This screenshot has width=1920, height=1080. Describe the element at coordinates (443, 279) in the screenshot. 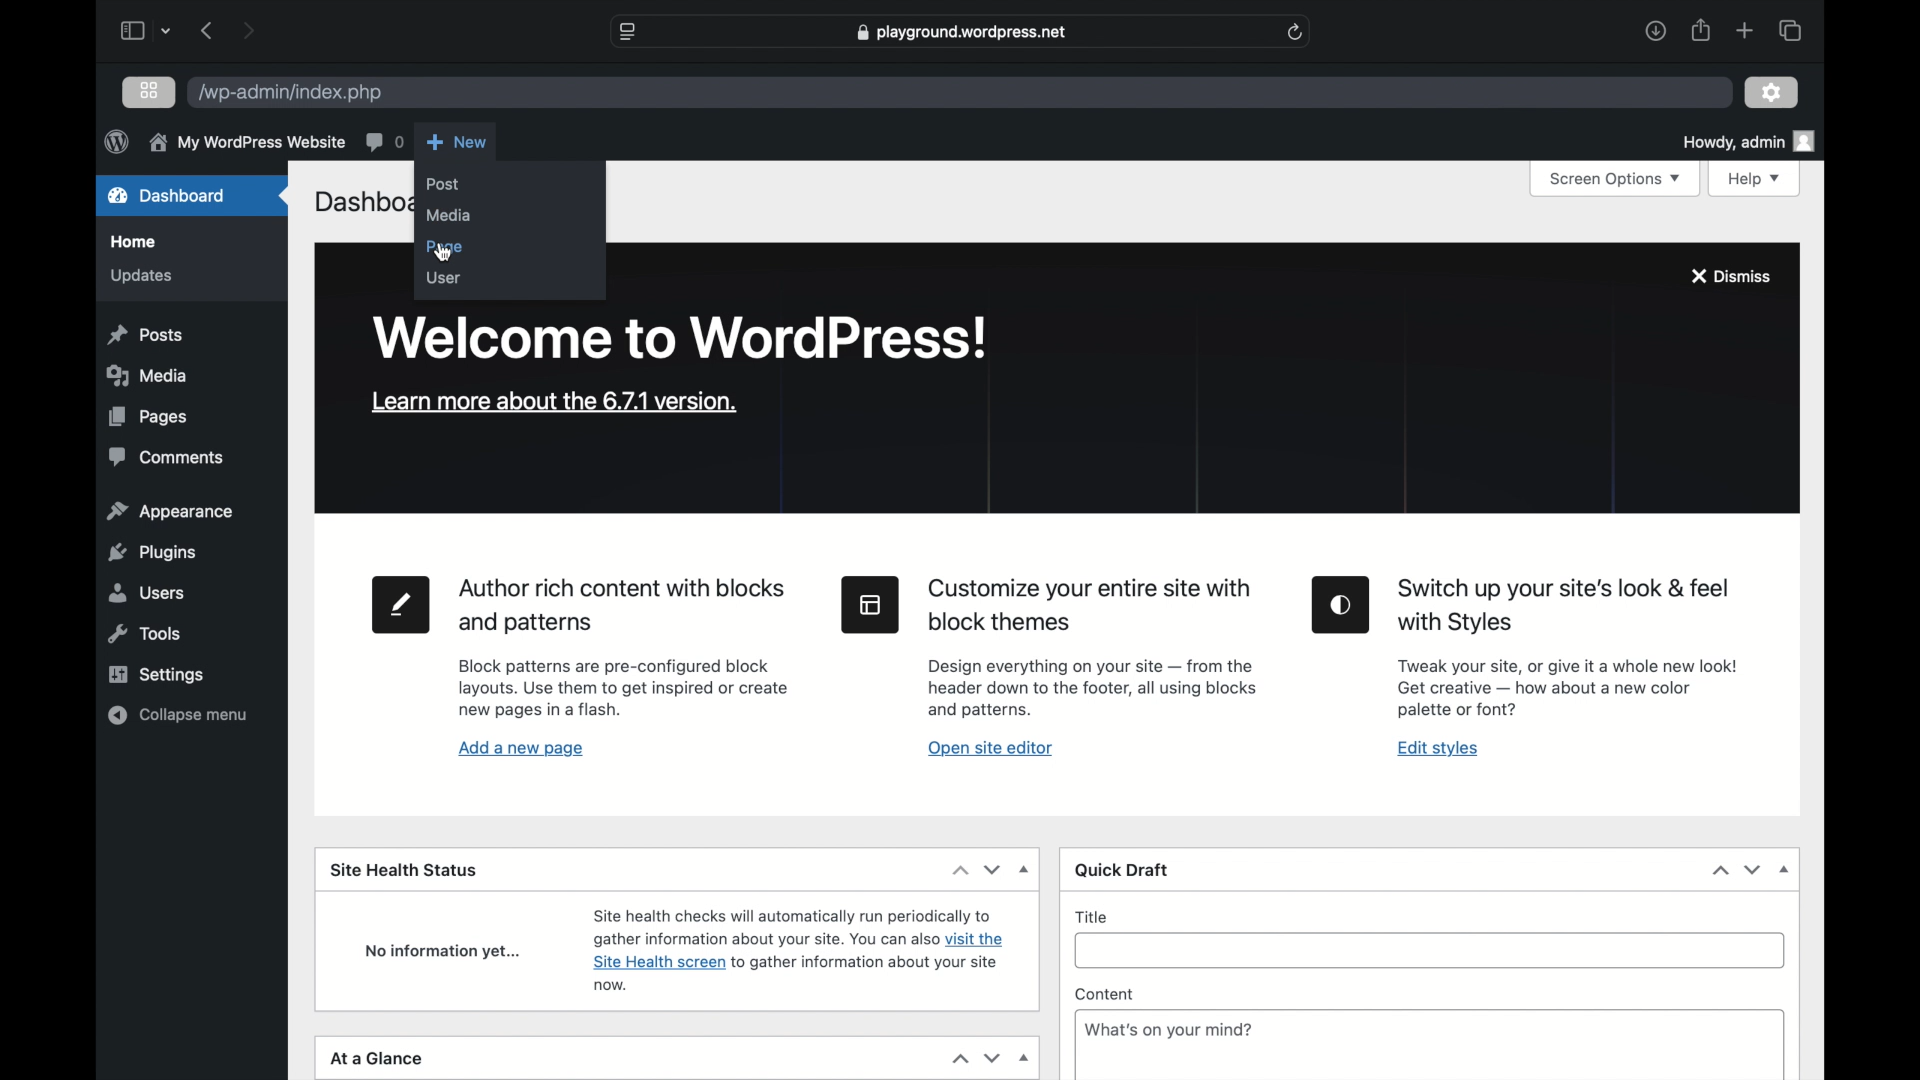

I see `user` at that location.